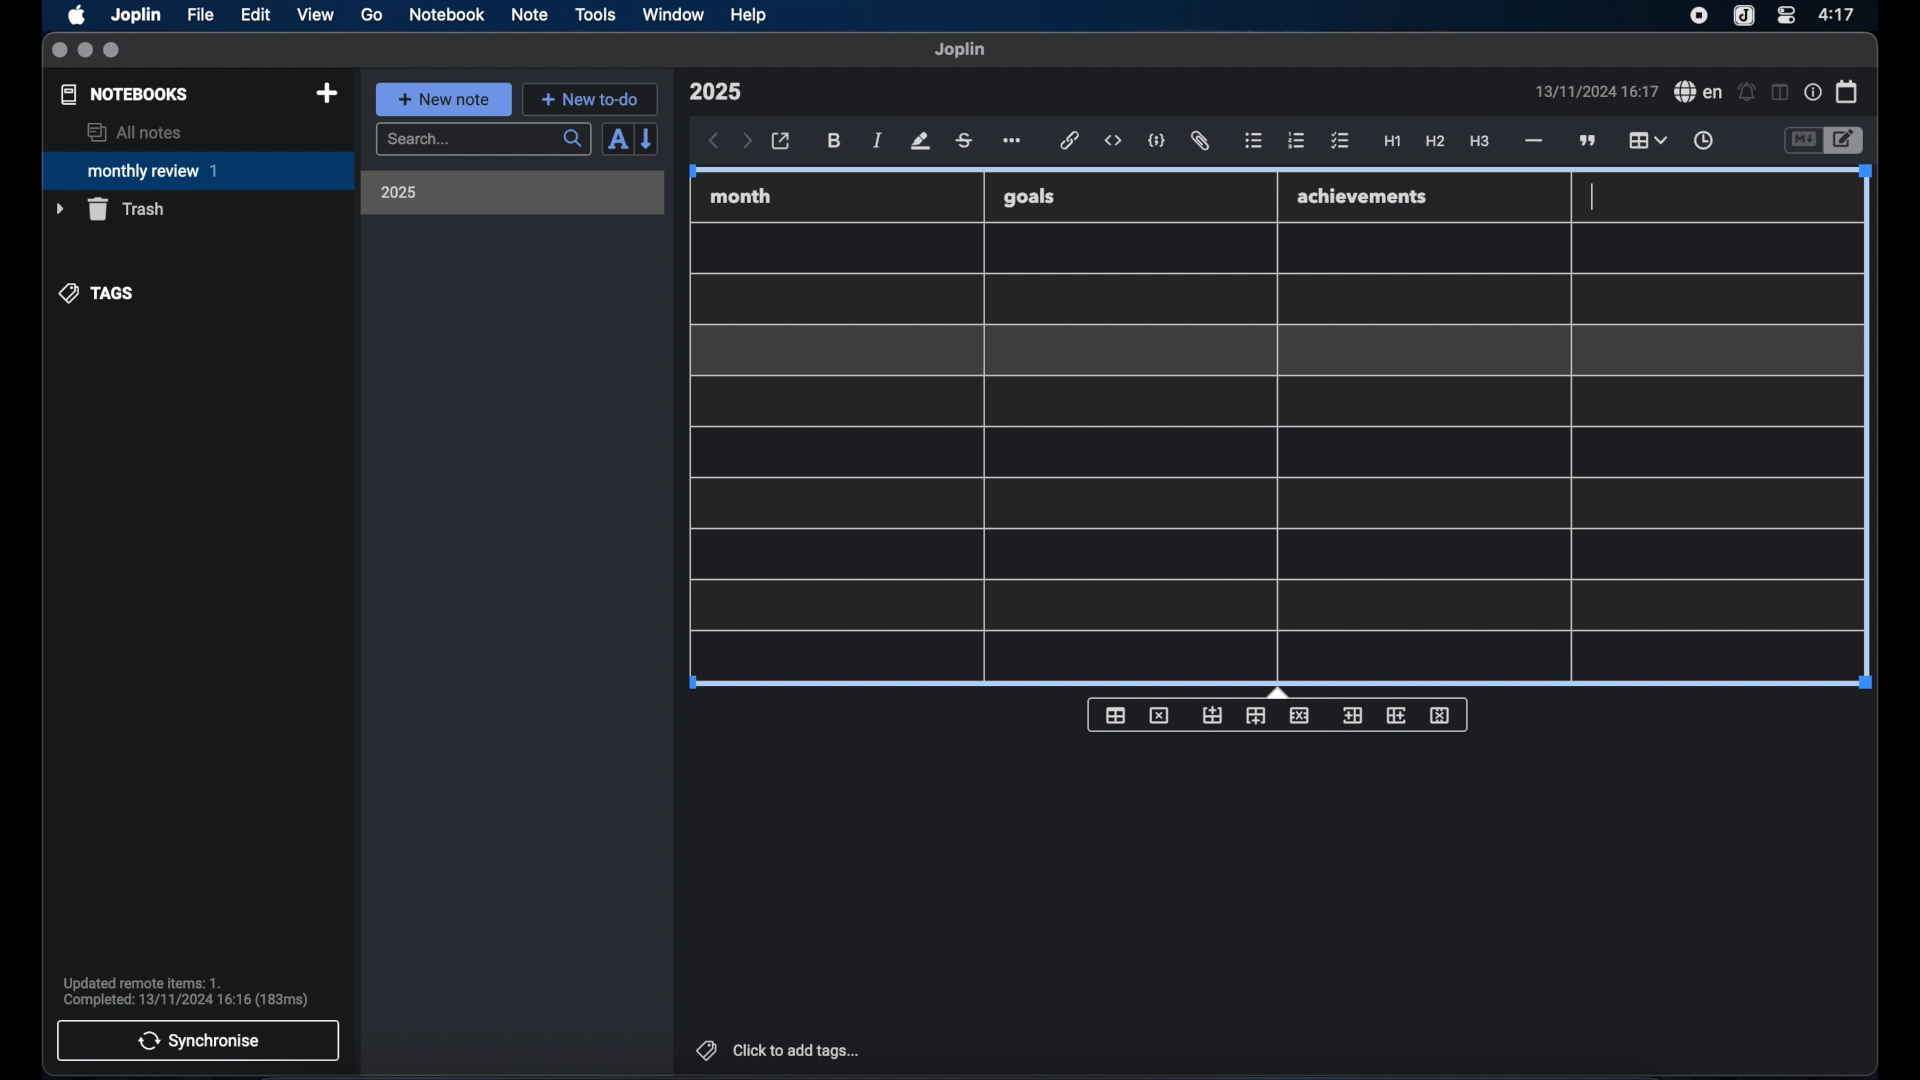 This screenshot has height=1080, width=1920. Describe the element at coordinates (878, 140) in the screenshot. I see `italic` at that location.